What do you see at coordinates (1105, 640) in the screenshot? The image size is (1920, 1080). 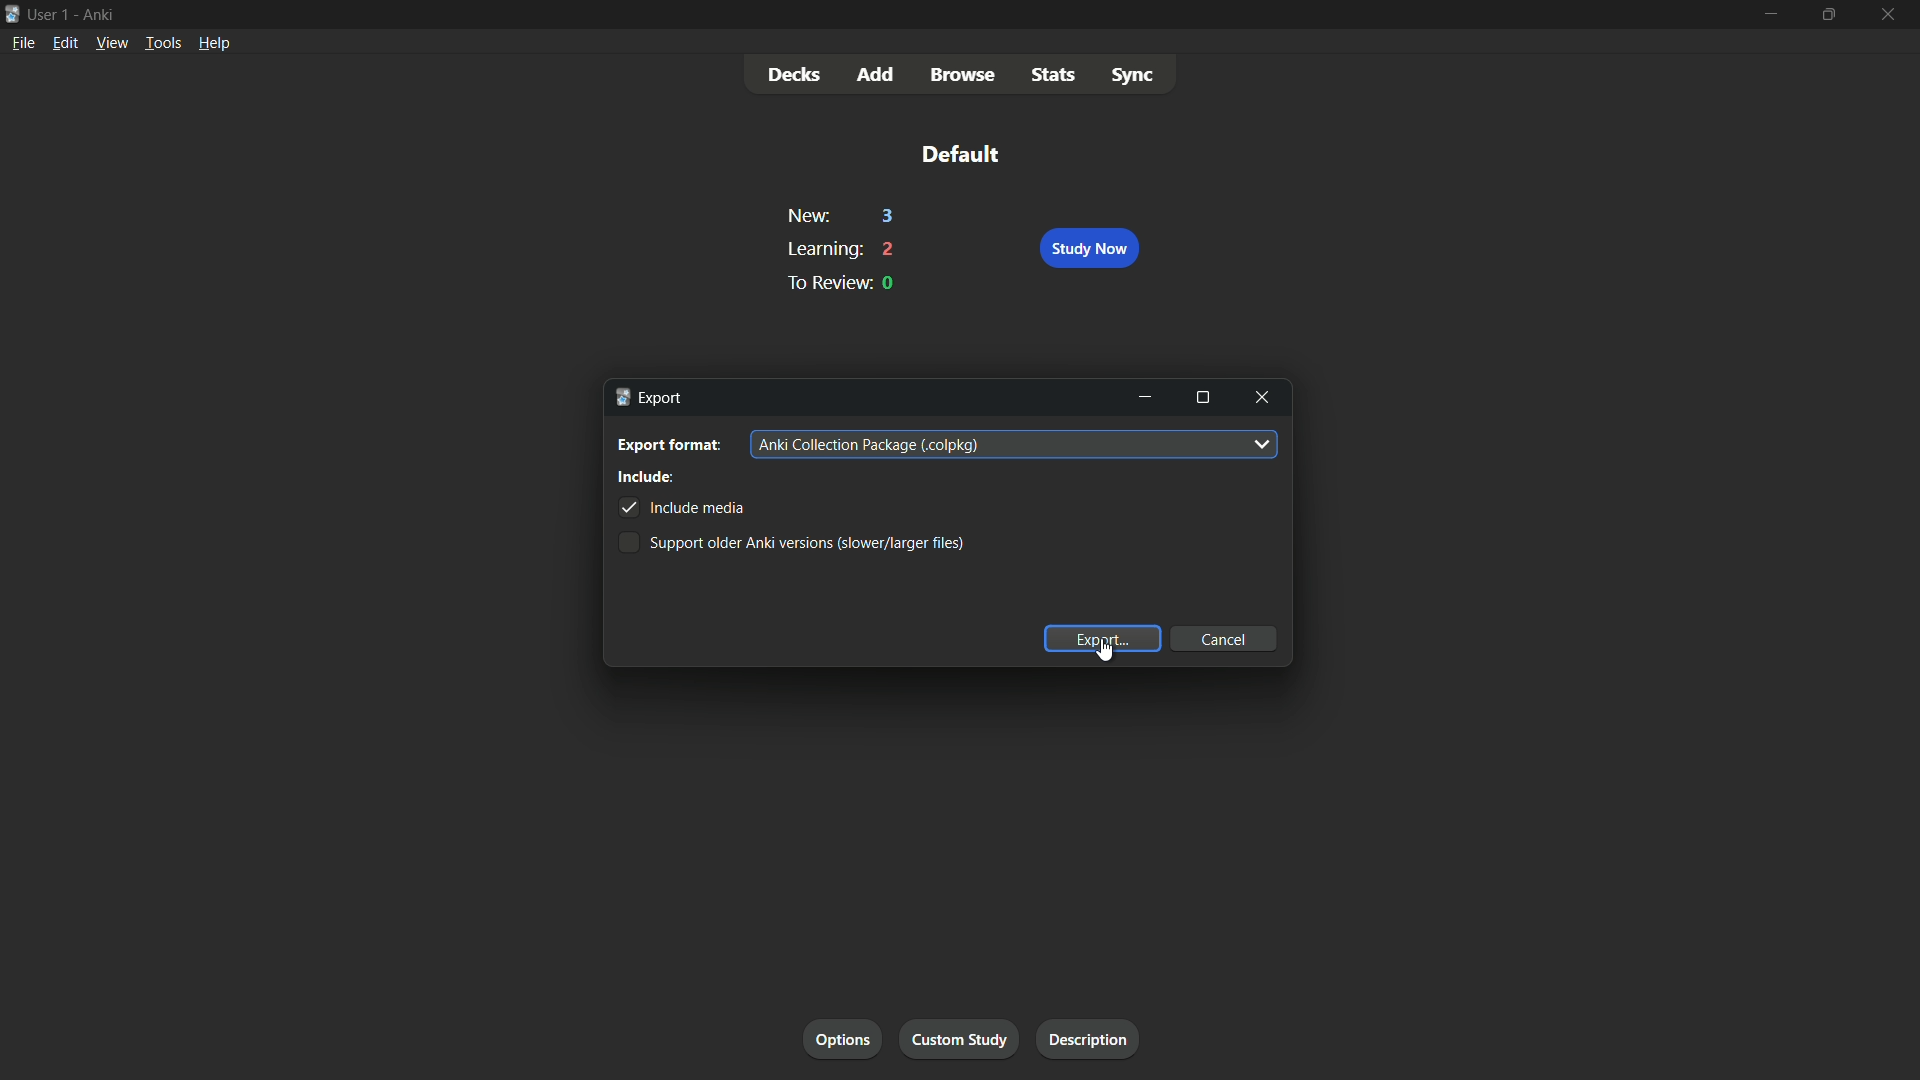 I see `export` at bounding box center [1105, 640].